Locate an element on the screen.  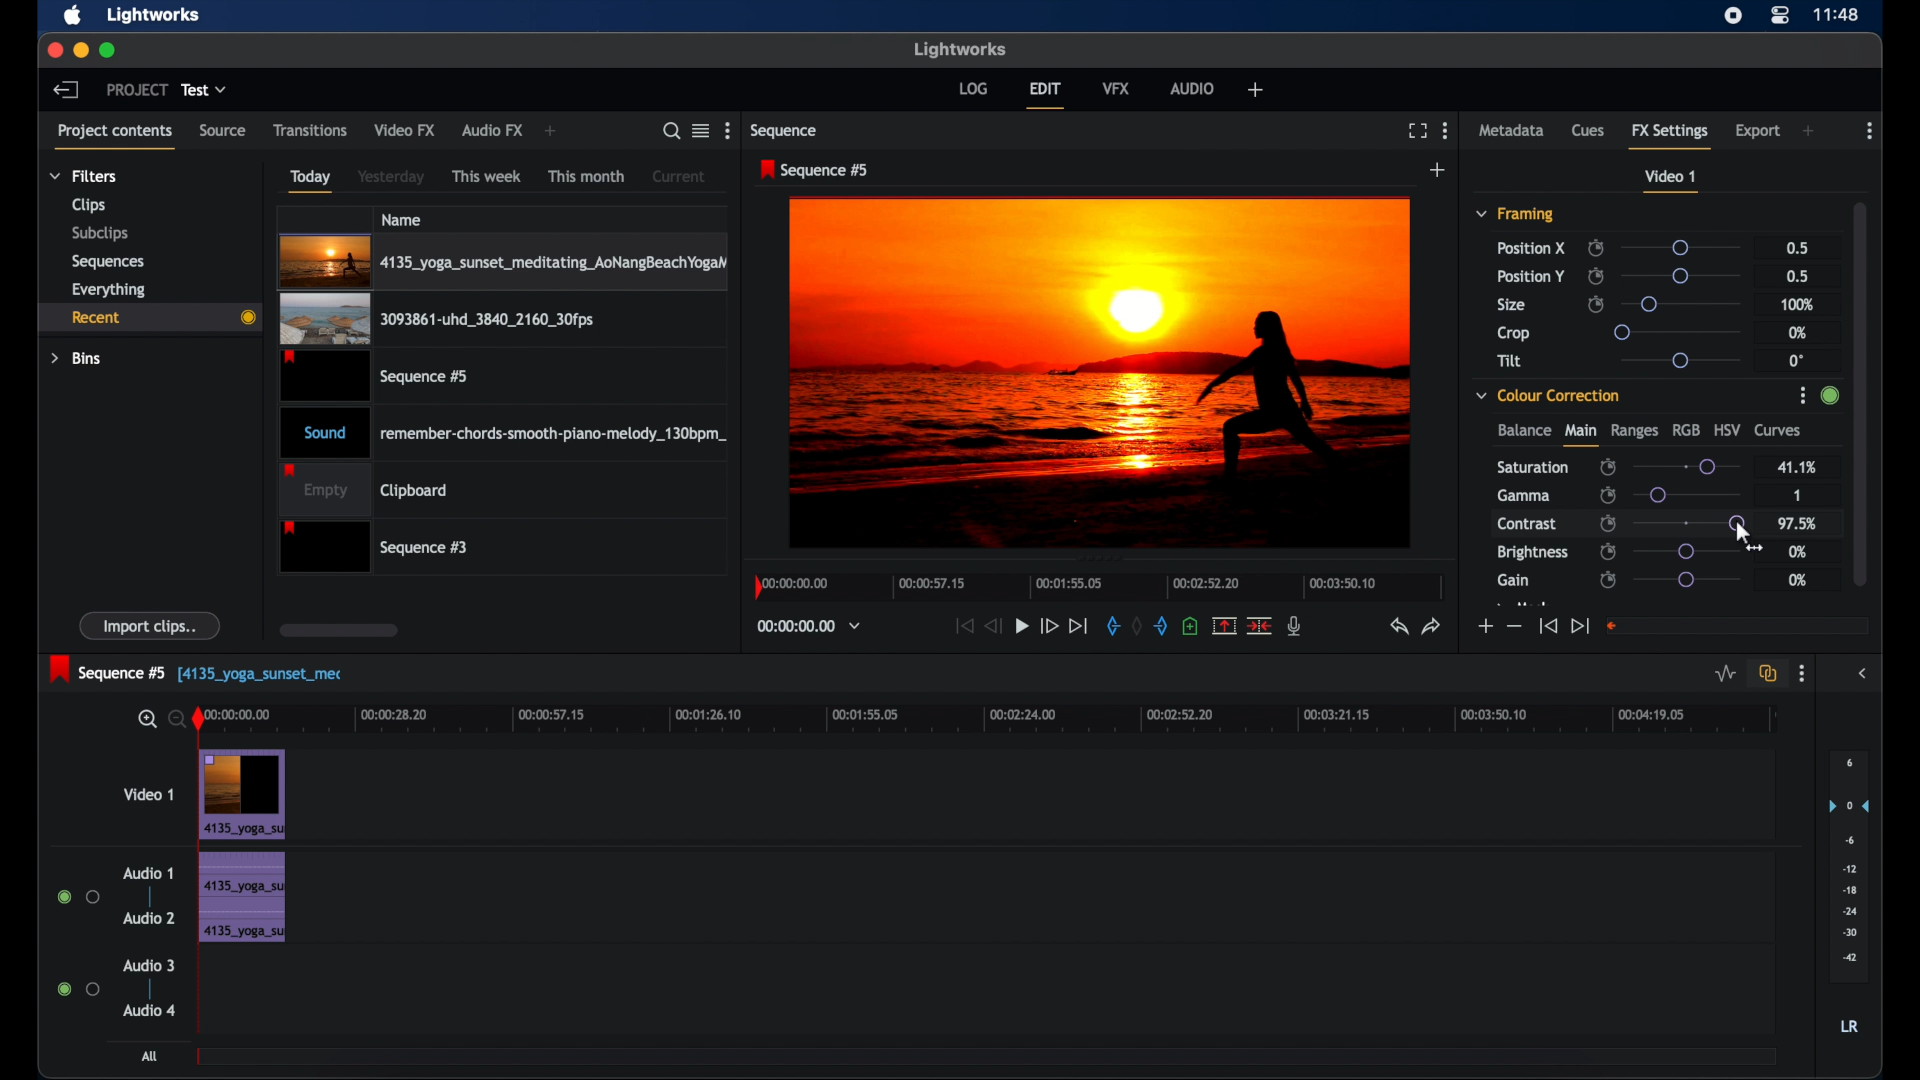
LR is located at coordinates (1849, 1027).